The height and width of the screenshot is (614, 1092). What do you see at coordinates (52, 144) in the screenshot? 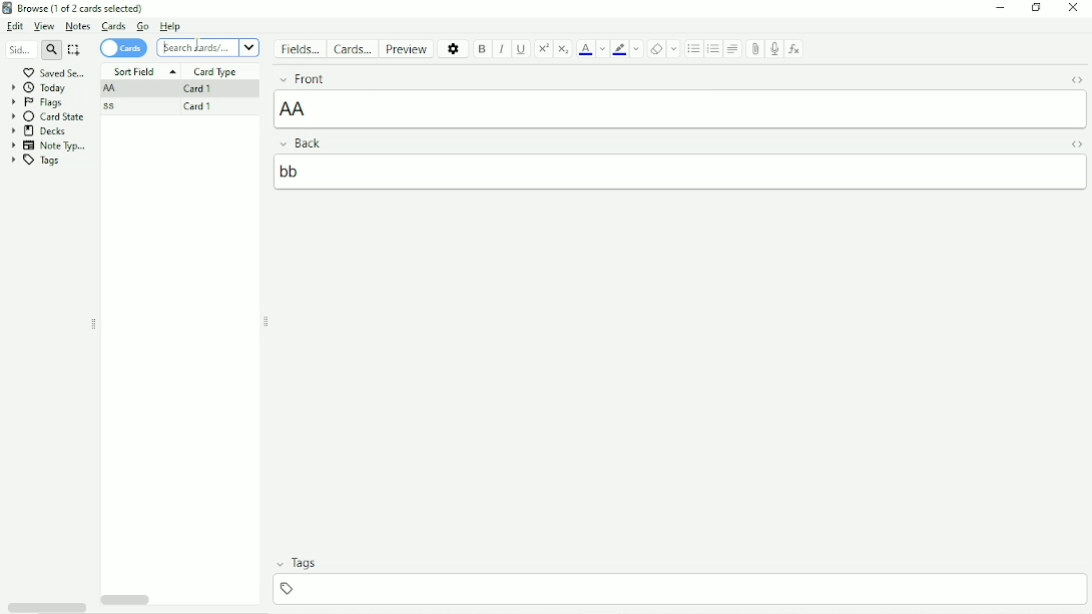
I see `Note Type` at bounding box center [52, 144].